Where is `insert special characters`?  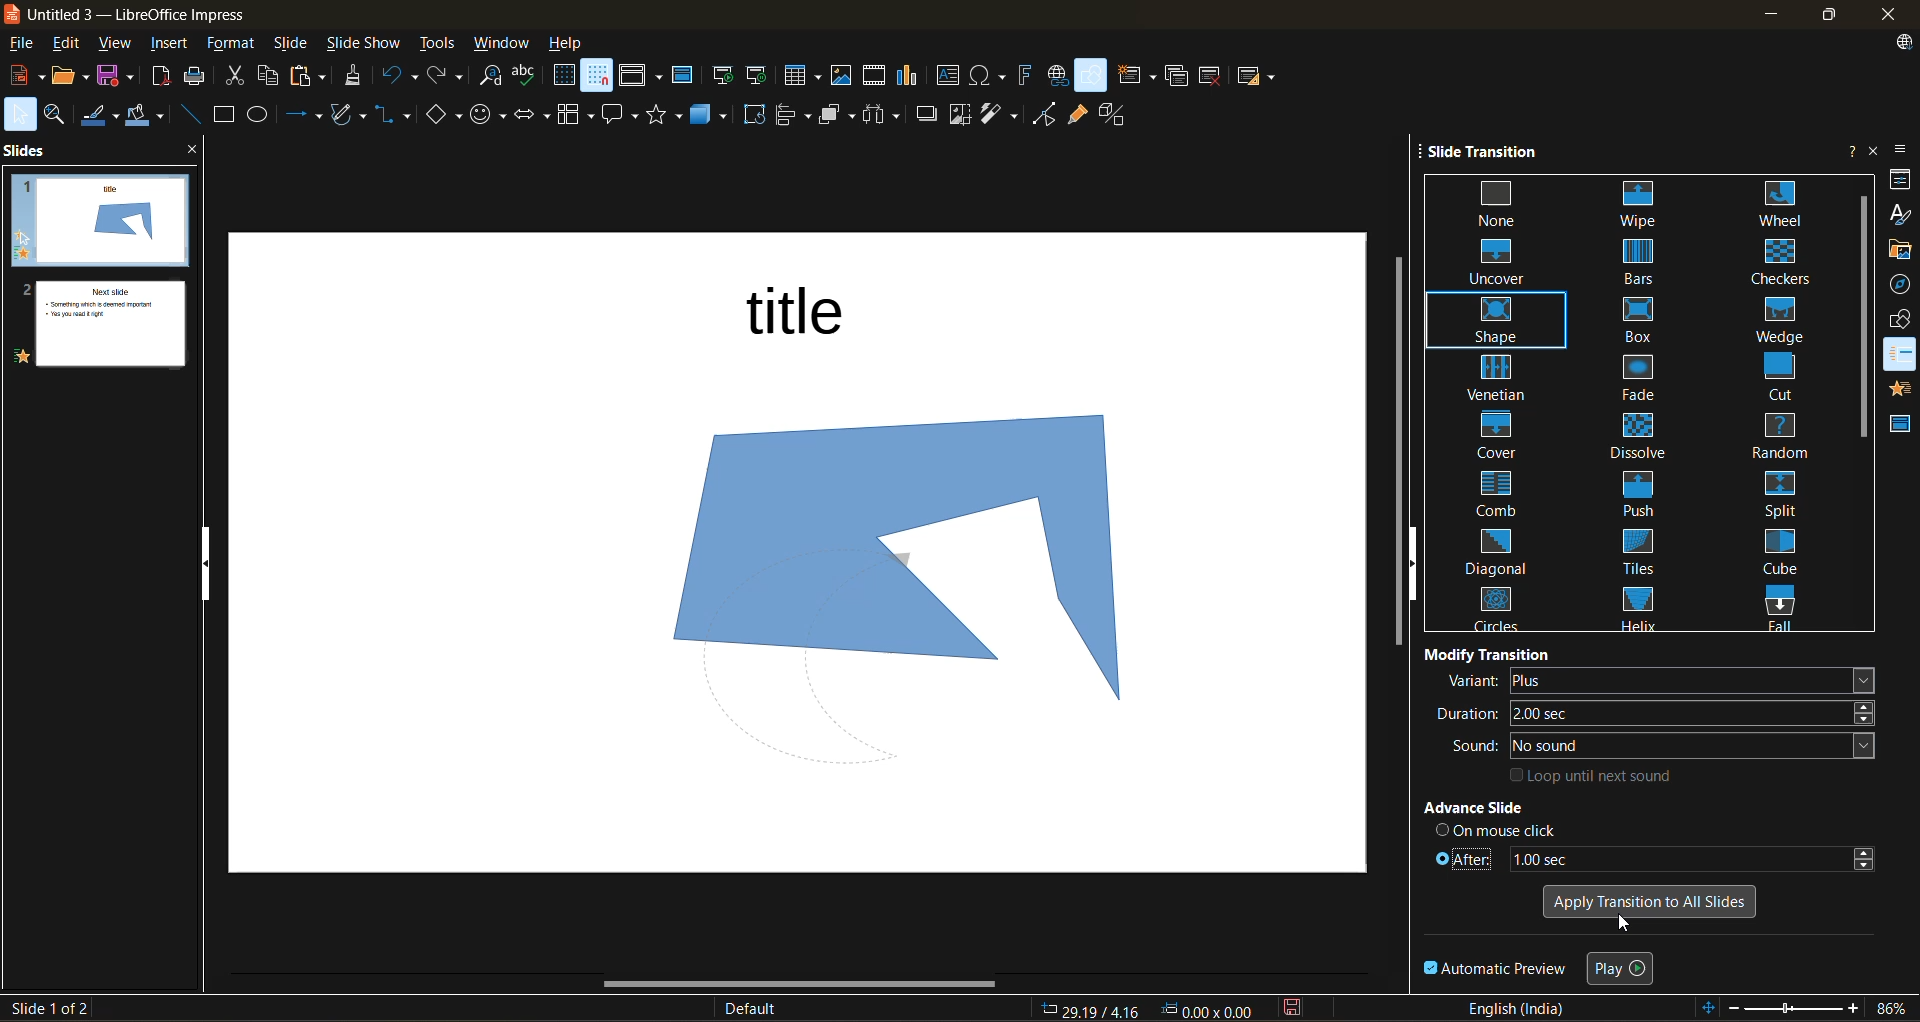 insert special characters is located at coordinates (990, 77).